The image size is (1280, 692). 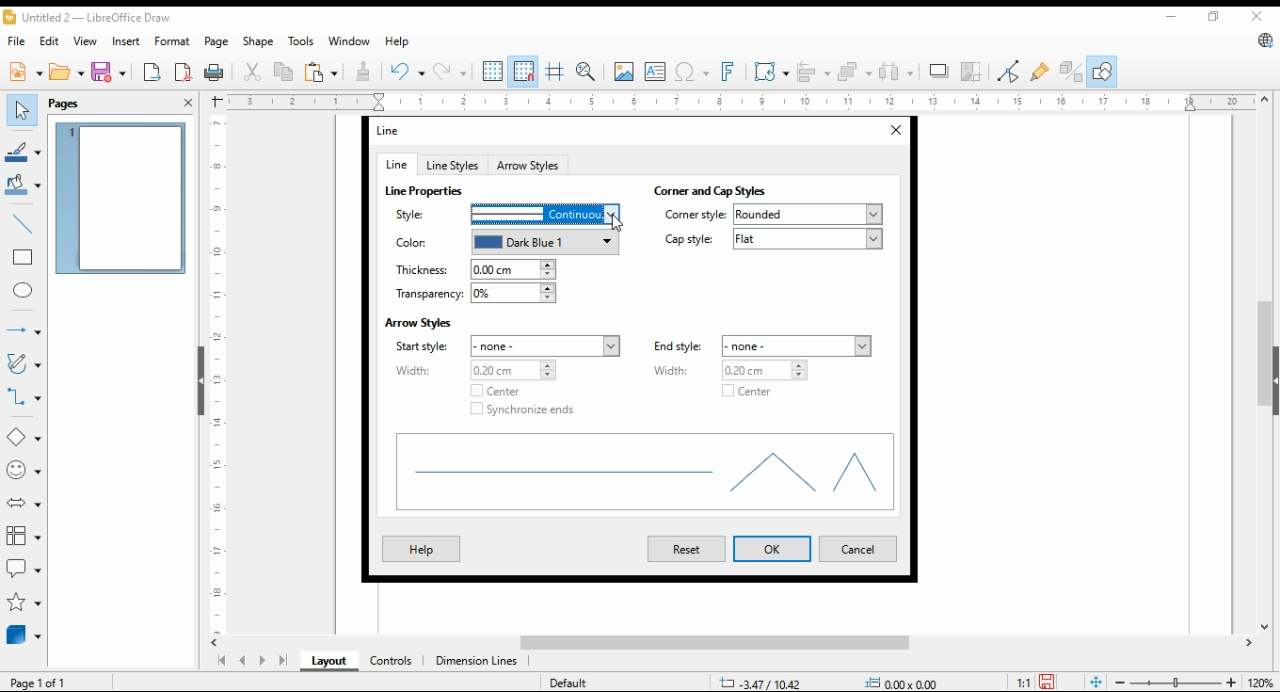 I want to click on new, so click(x=25, y=70).